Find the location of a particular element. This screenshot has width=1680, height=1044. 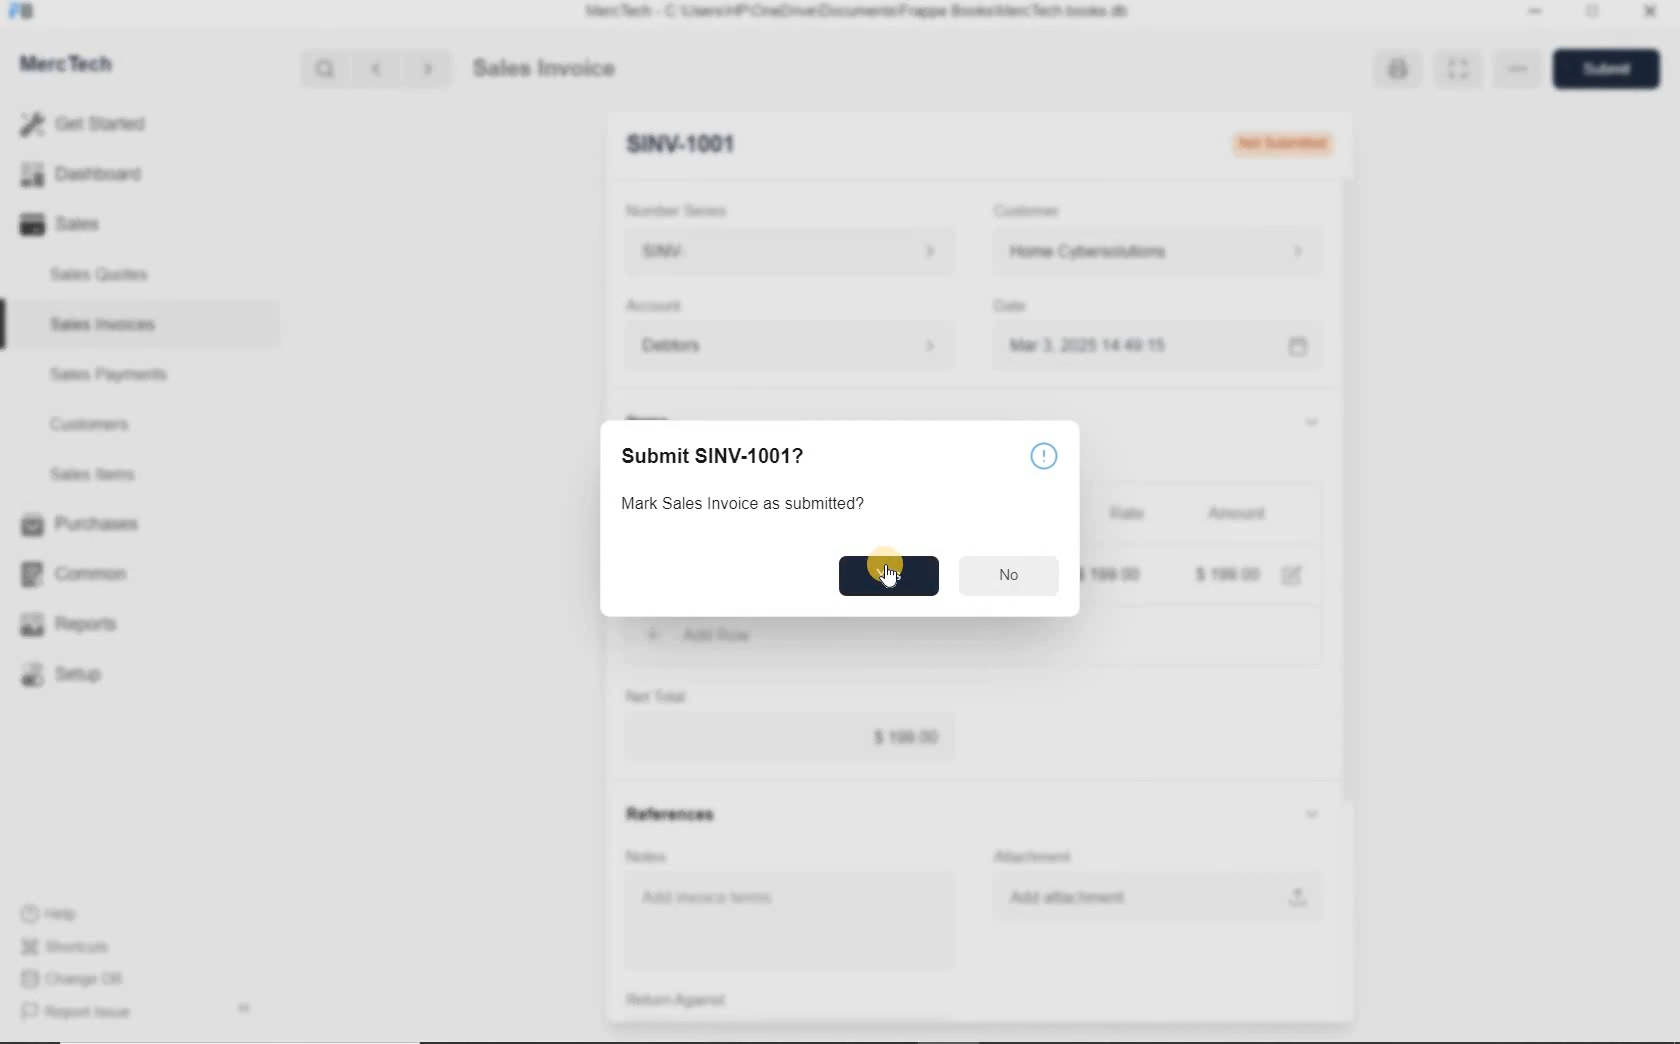

hide sub menu is located at coordinates (1312, 815).